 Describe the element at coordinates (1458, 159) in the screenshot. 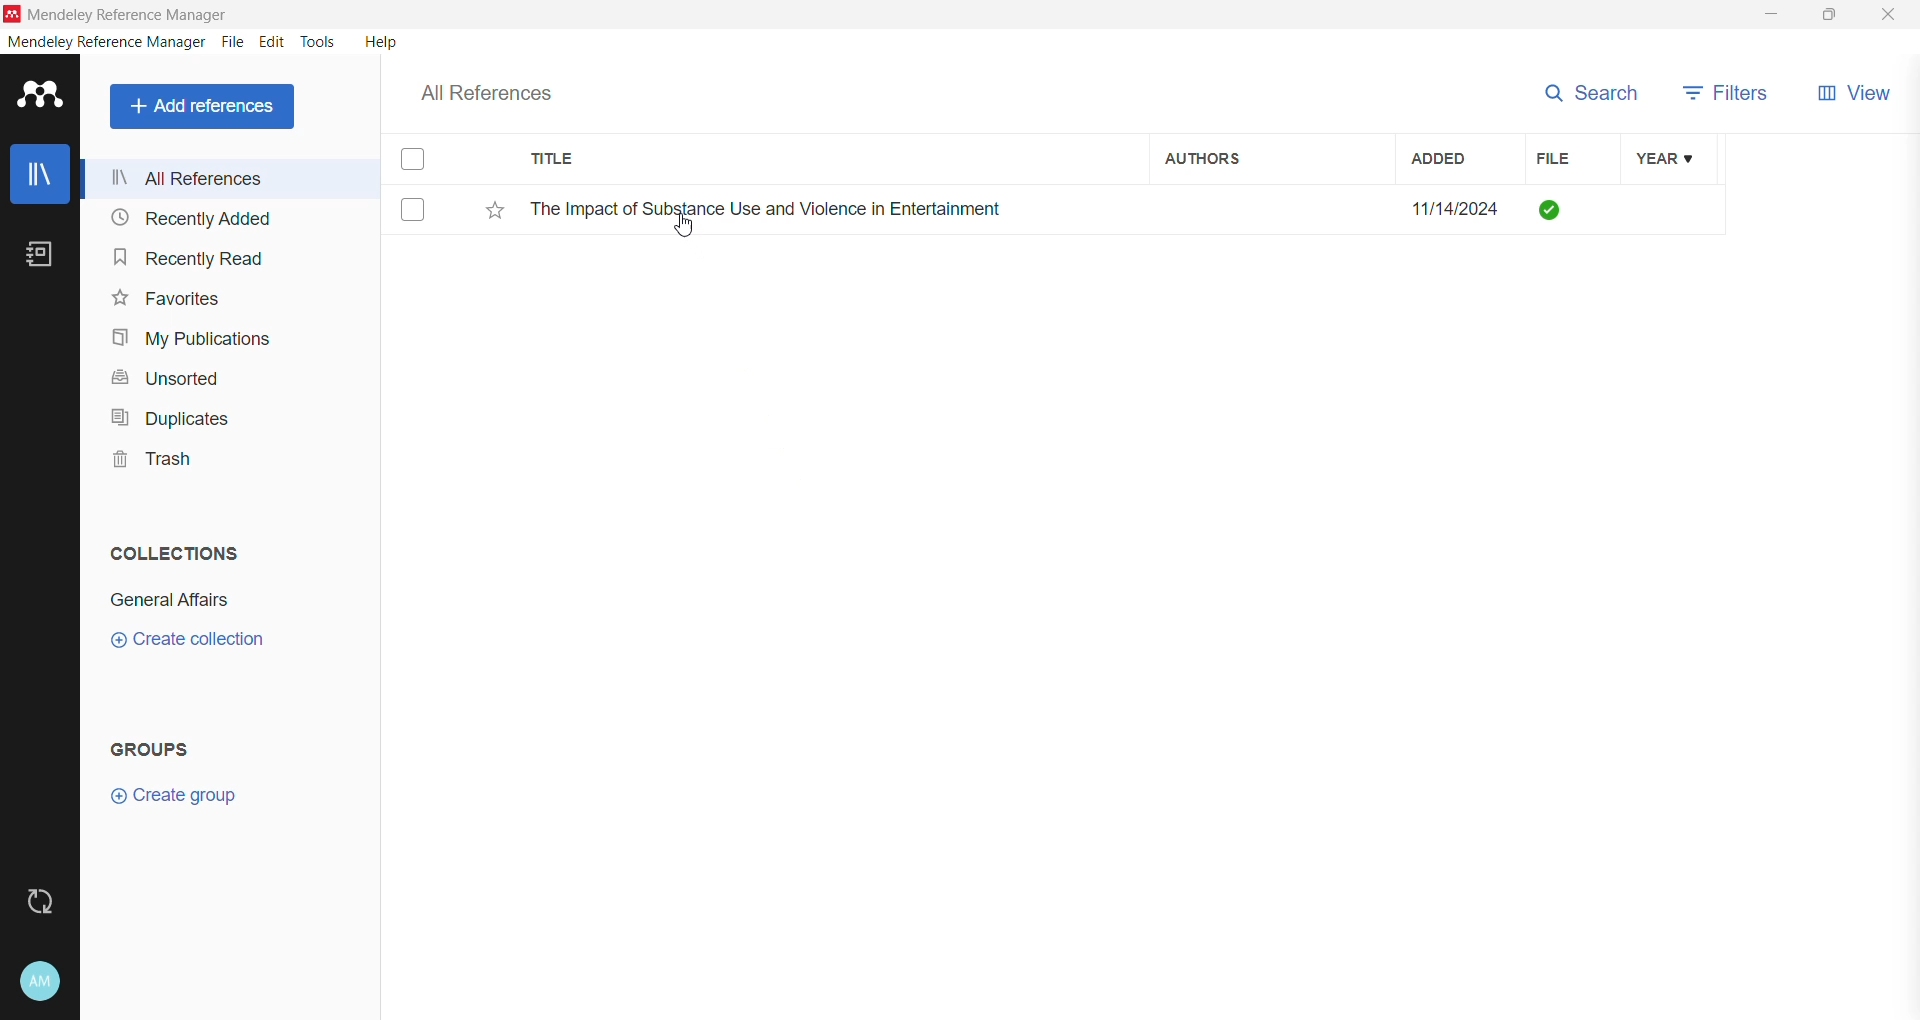

I see `Added` at that location.